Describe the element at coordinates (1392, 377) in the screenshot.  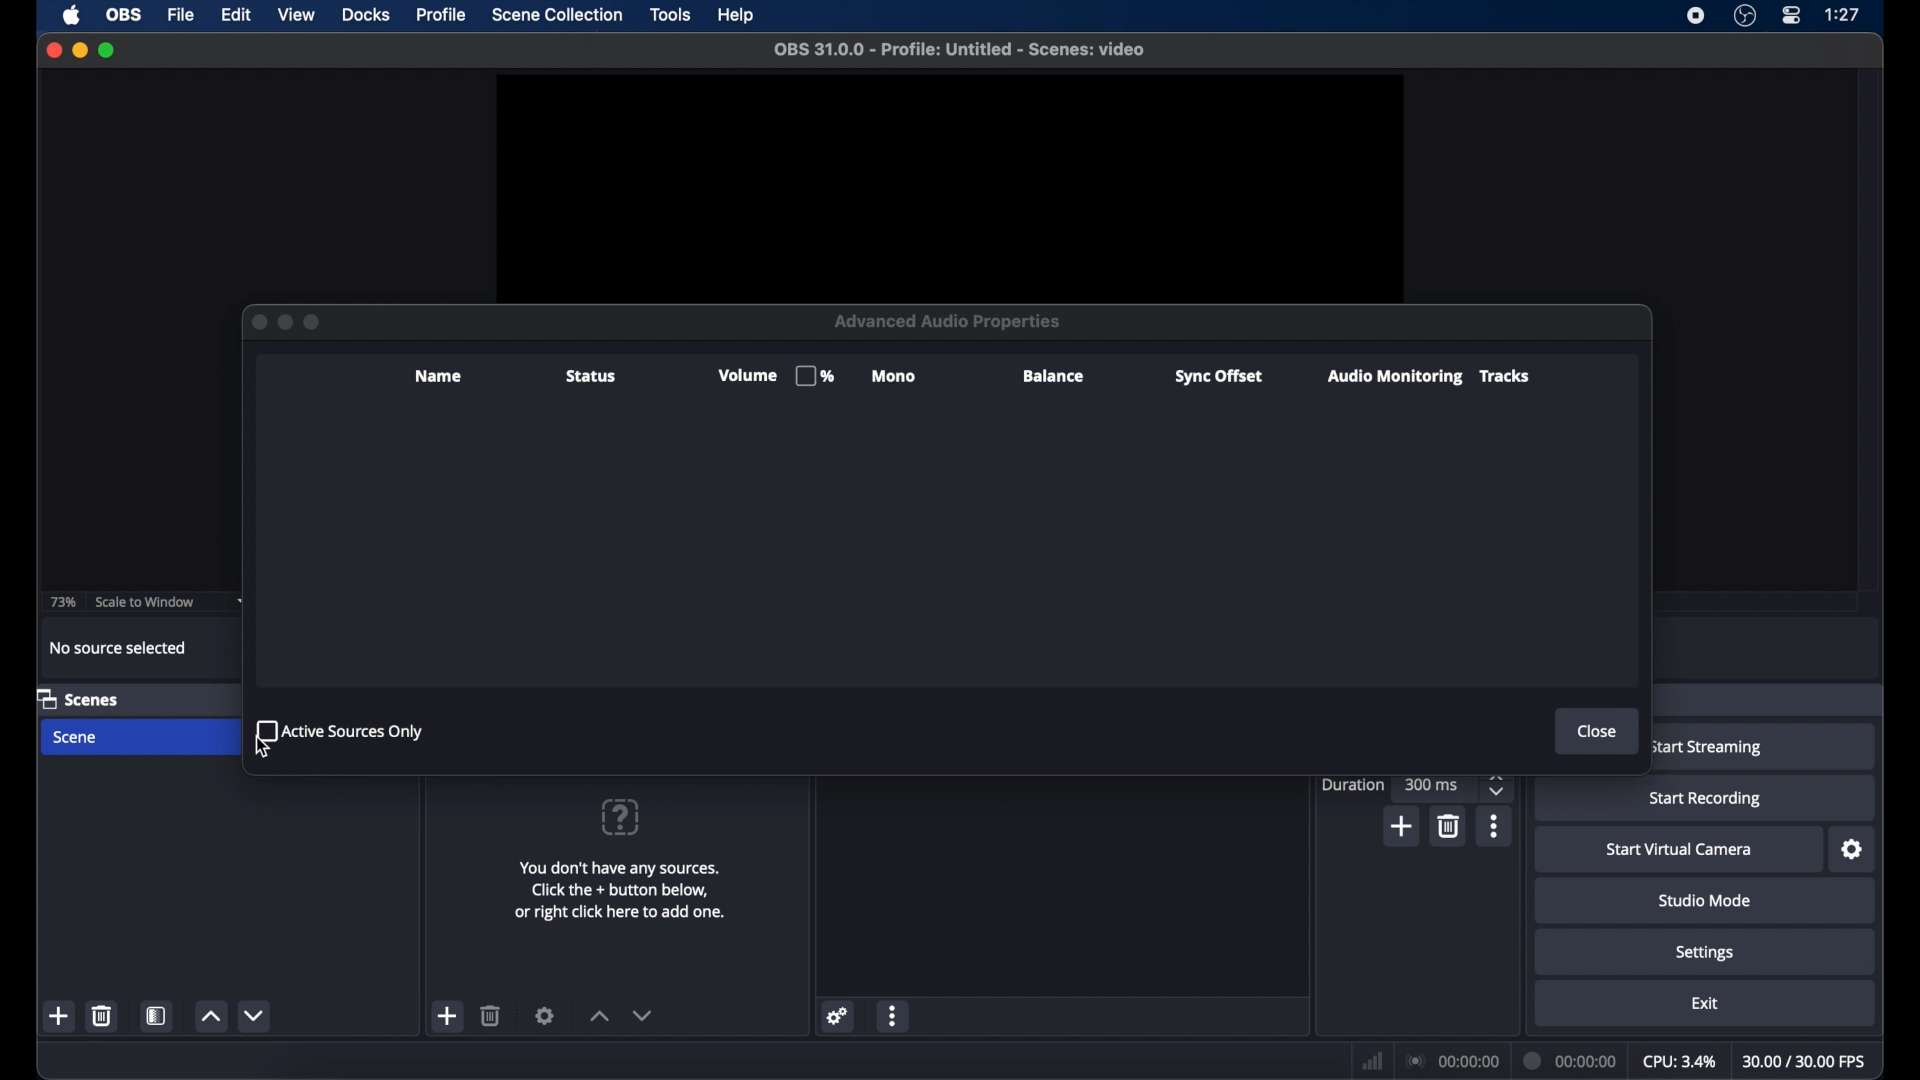
I see `audio monitoring` at that location.